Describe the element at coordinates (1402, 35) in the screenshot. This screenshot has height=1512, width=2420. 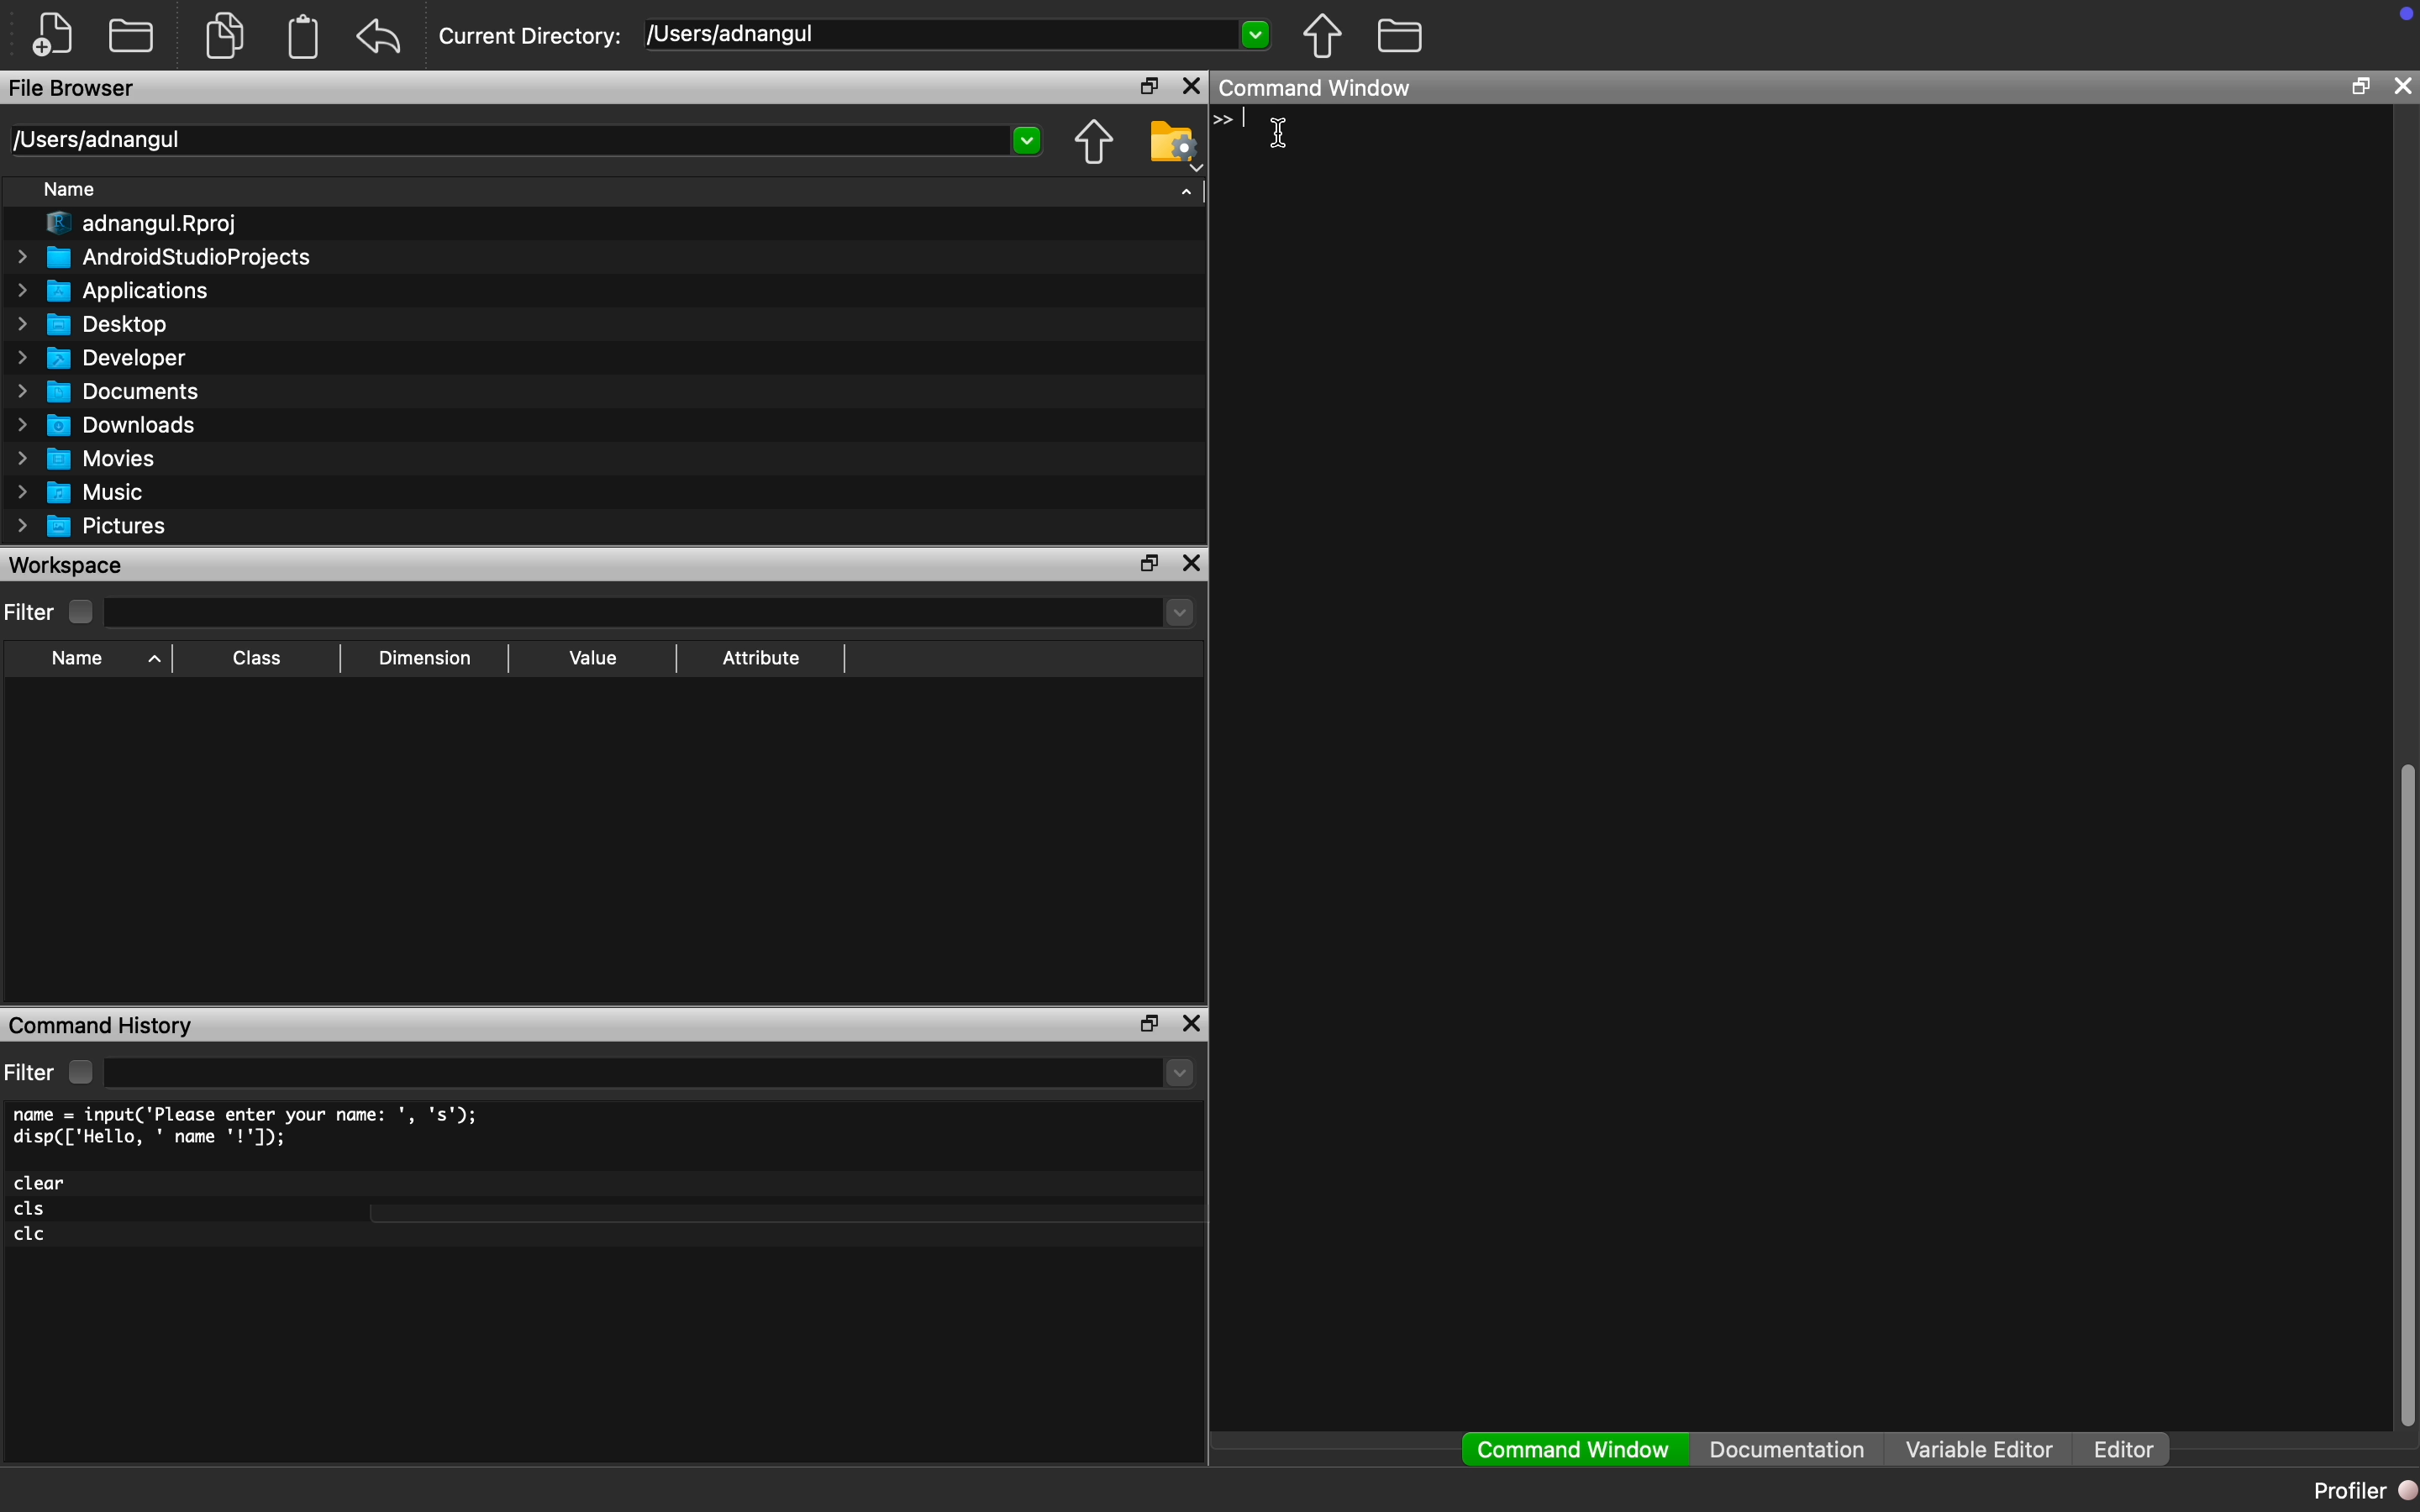
I see `folder` at that location.